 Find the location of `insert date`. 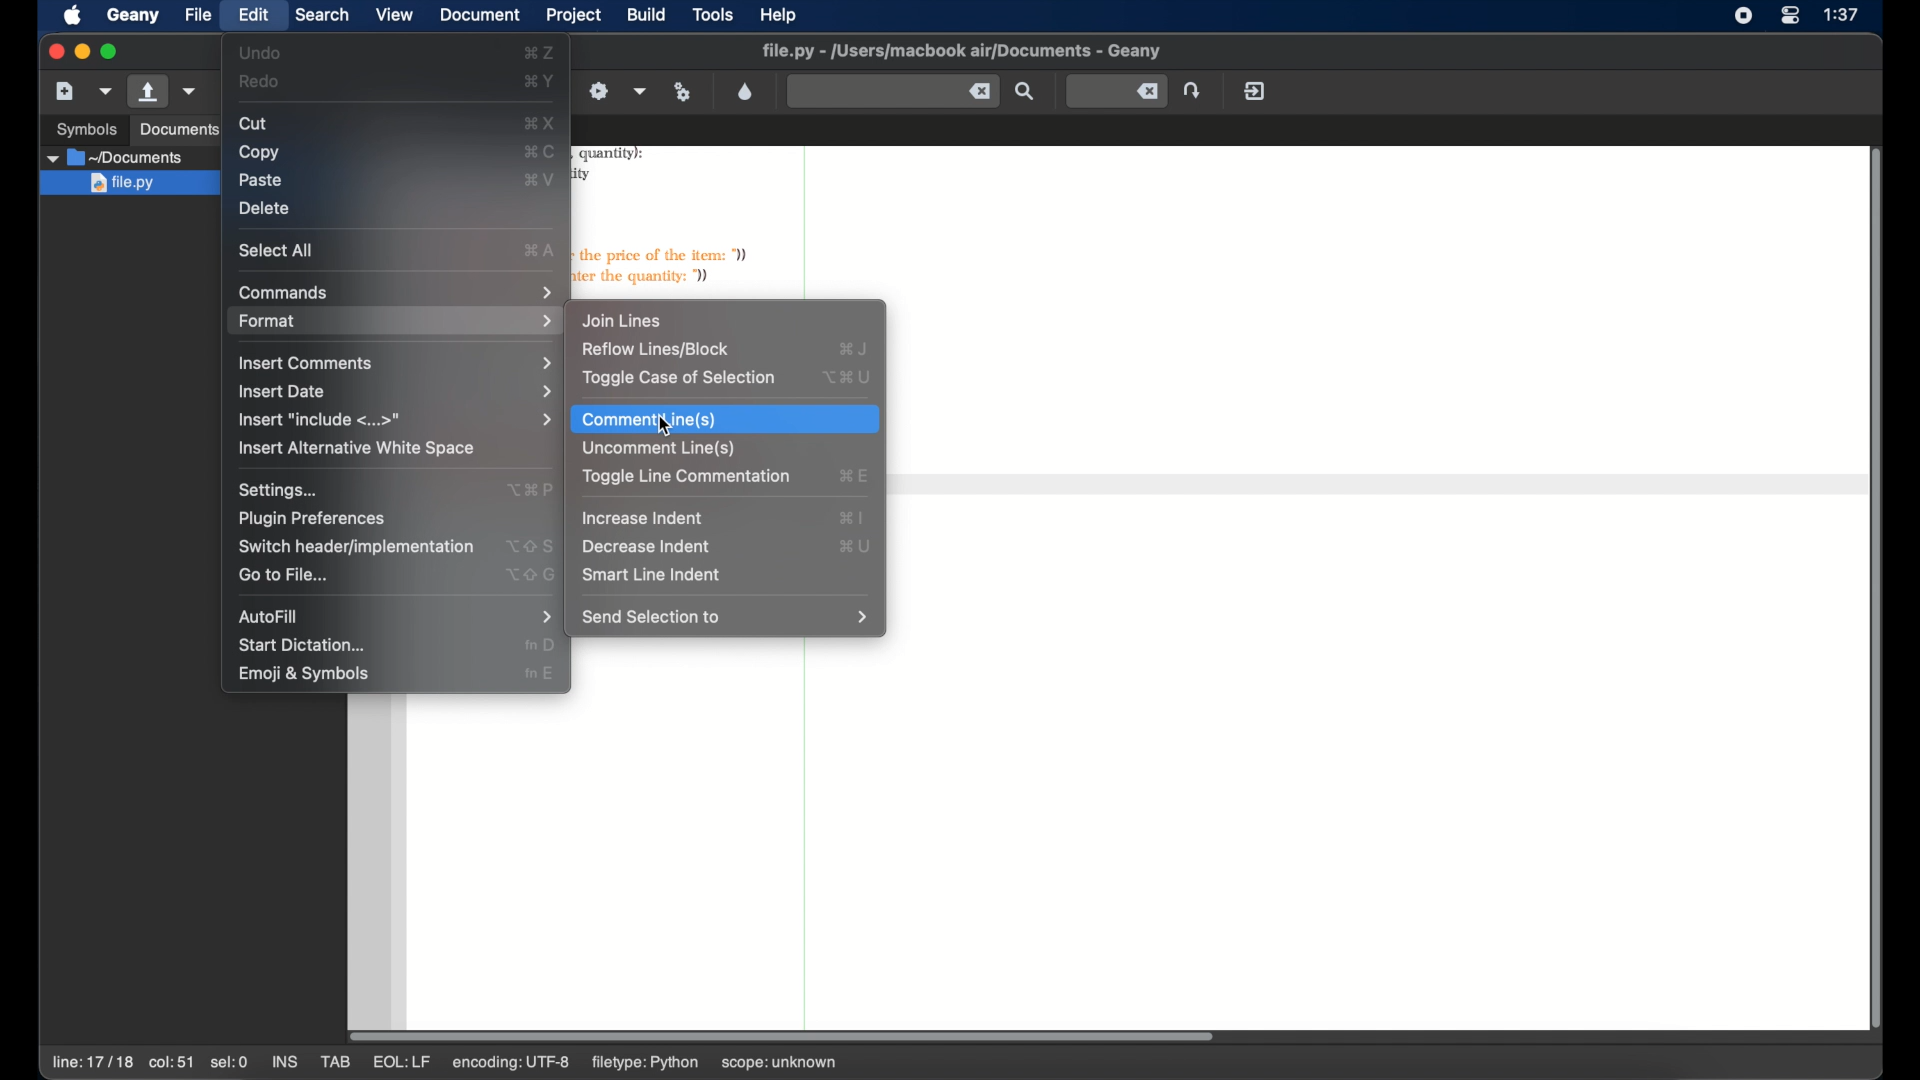

insert date is located at coordinates (395, 391).